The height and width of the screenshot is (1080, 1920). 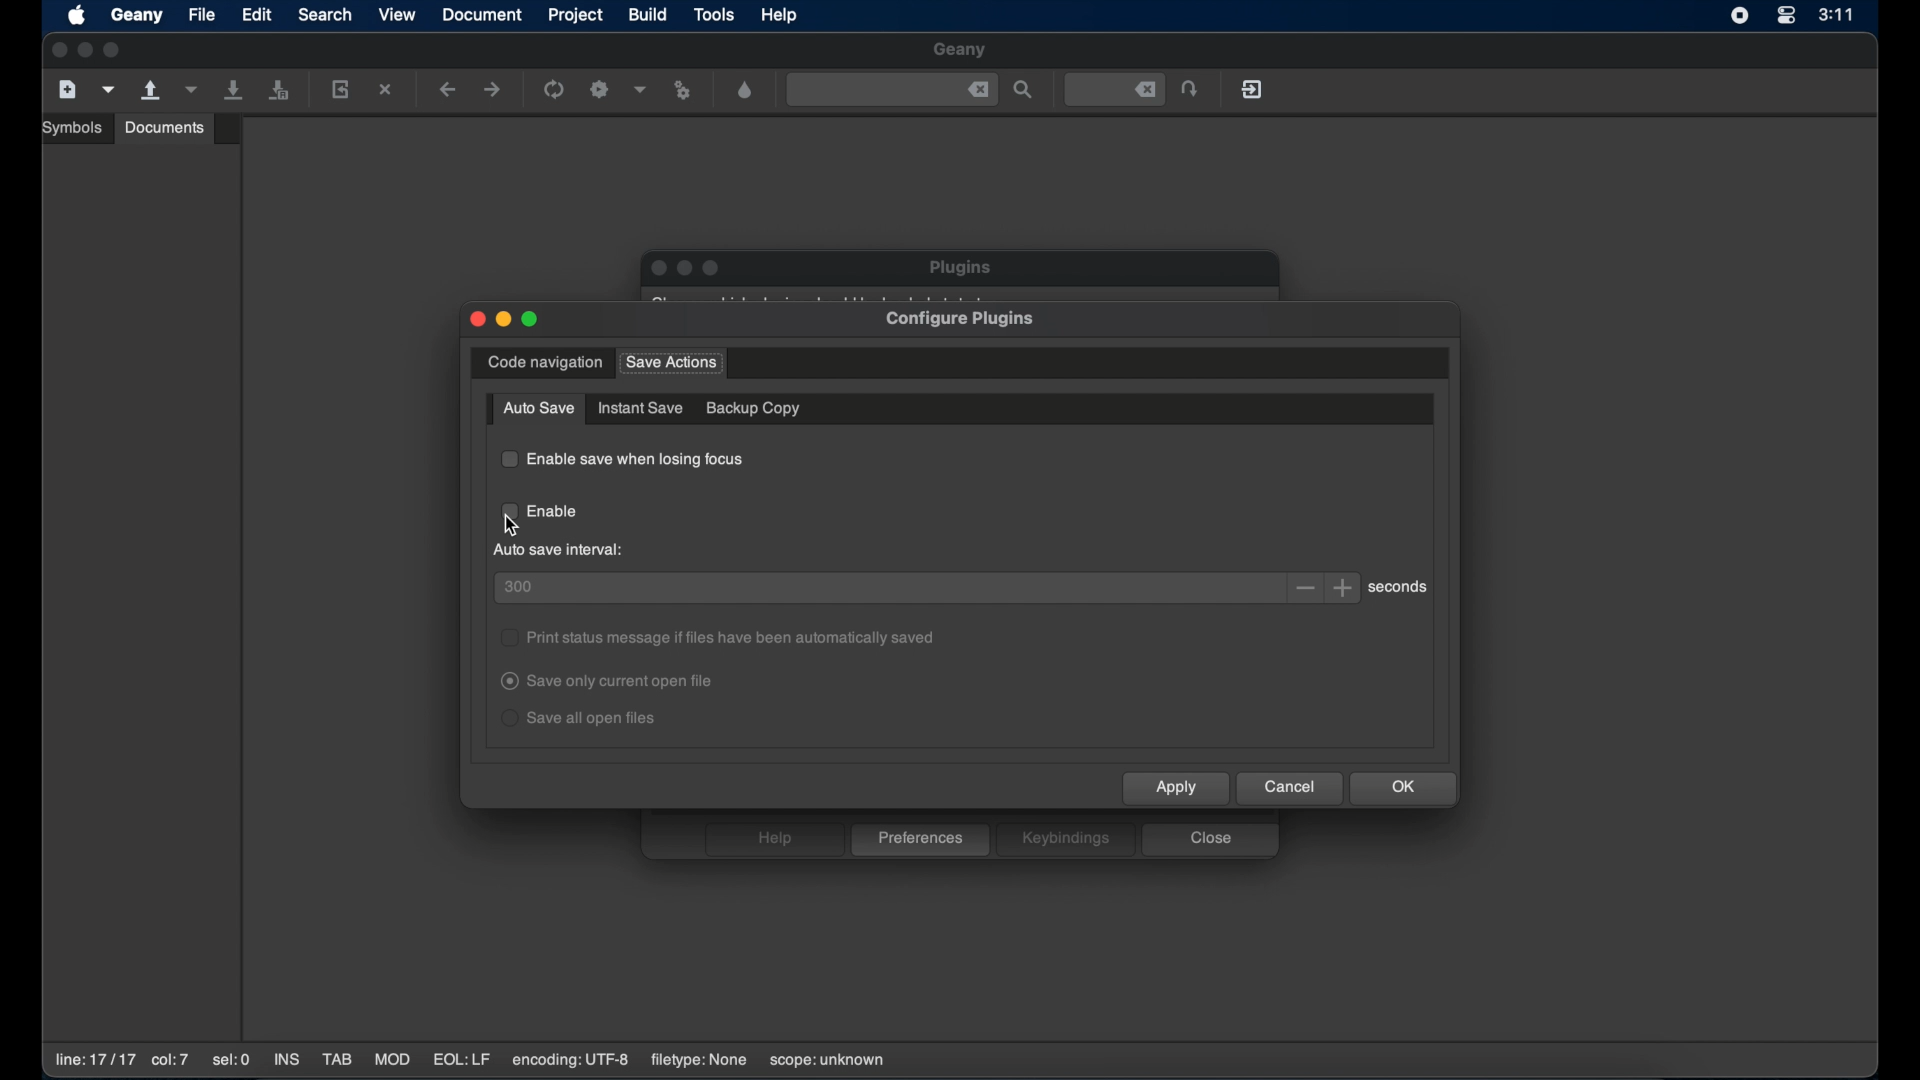 What do you see at coordinates (578, 15) in the screenshot?
I see `project` at bounding box center [578, 15].